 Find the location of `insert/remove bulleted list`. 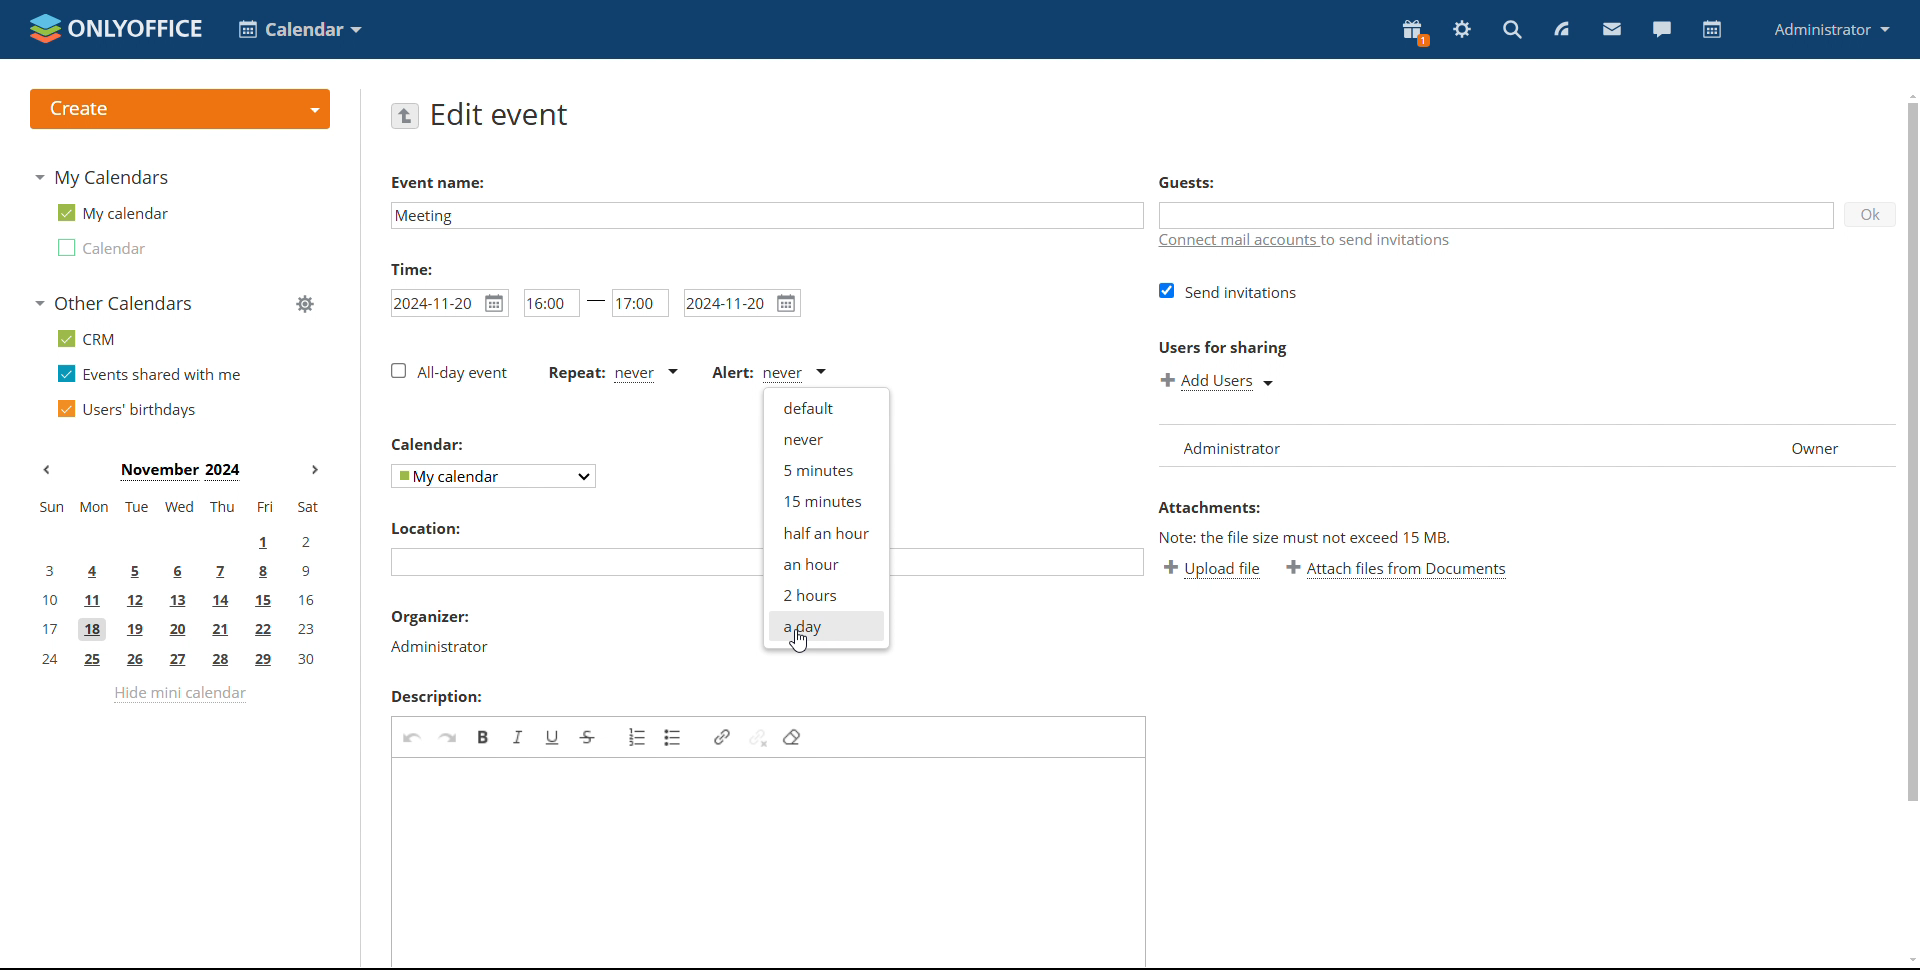

insert/remove bulleted list is located at coordinates (675, 738).